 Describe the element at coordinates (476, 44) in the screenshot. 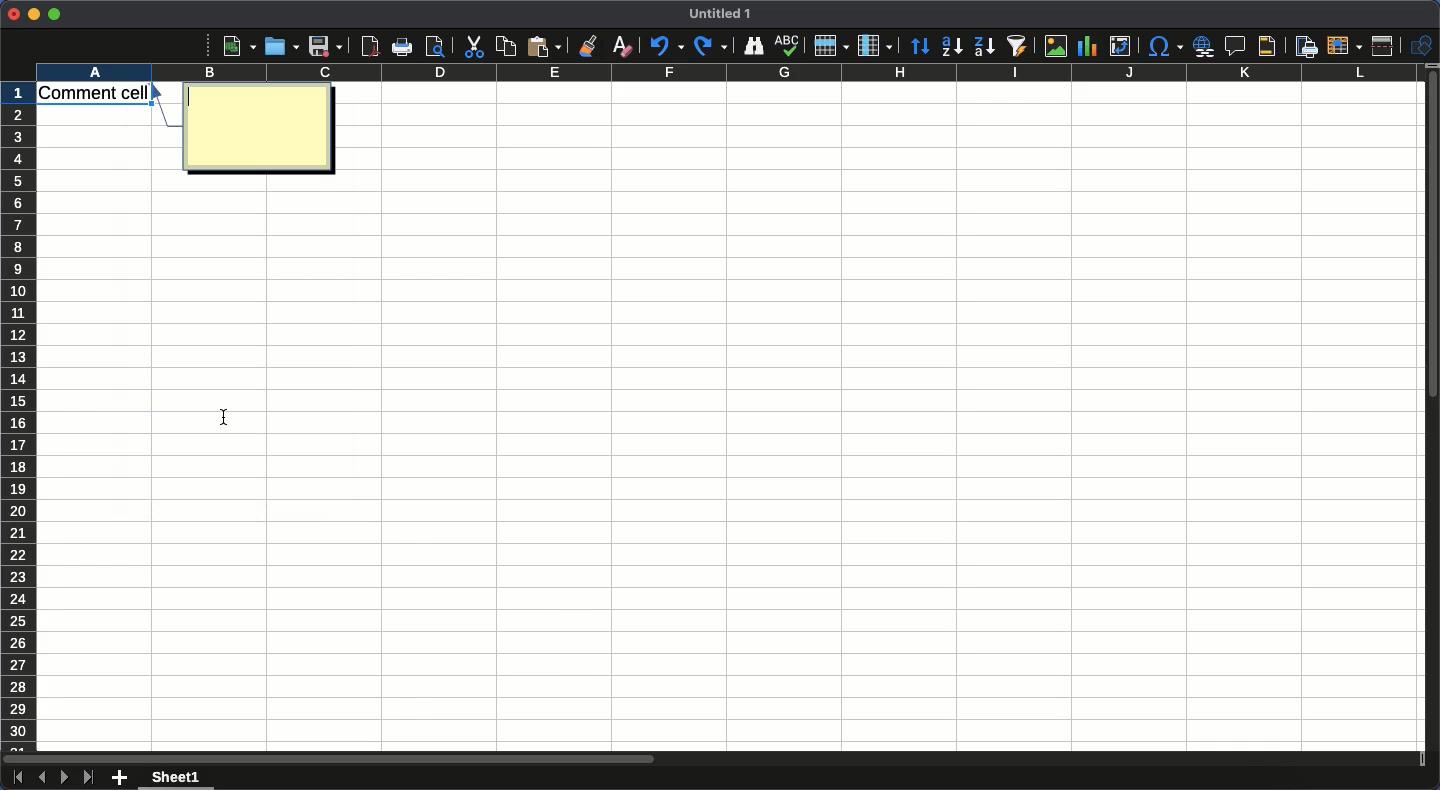

I see `Cut` at that location.